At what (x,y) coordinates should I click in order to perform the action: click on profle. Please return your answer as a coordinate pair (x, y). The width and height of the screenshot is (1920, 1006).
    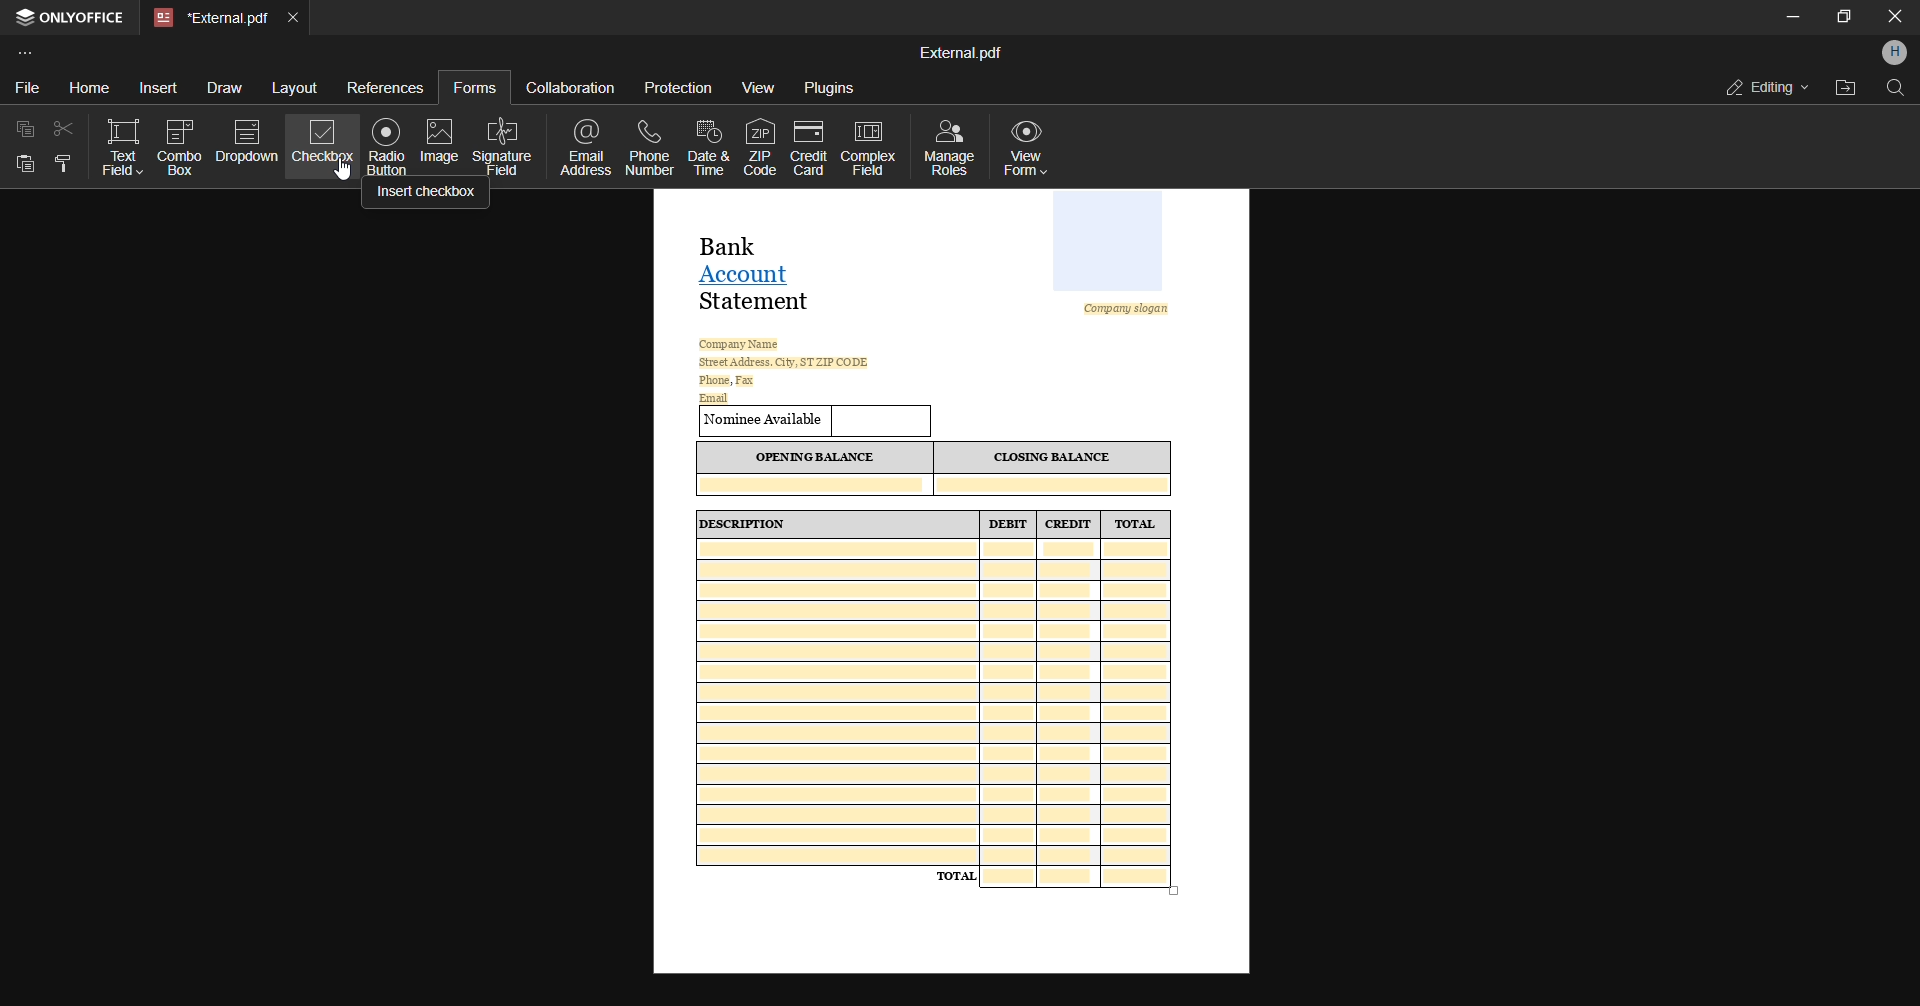
    Looking at the image, I should click on (1895, 53).